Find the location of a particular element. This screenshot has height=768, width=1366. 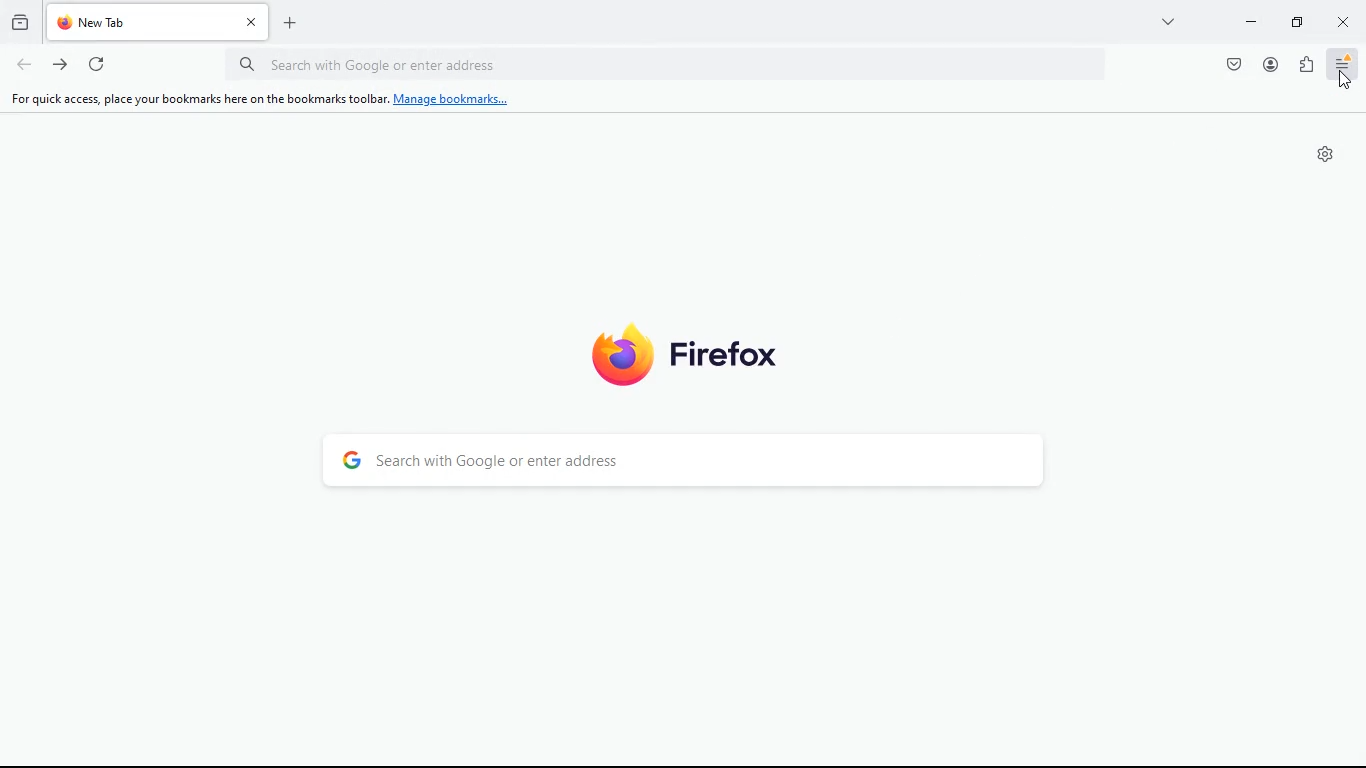

refresh is located at coordinates (98, 64).